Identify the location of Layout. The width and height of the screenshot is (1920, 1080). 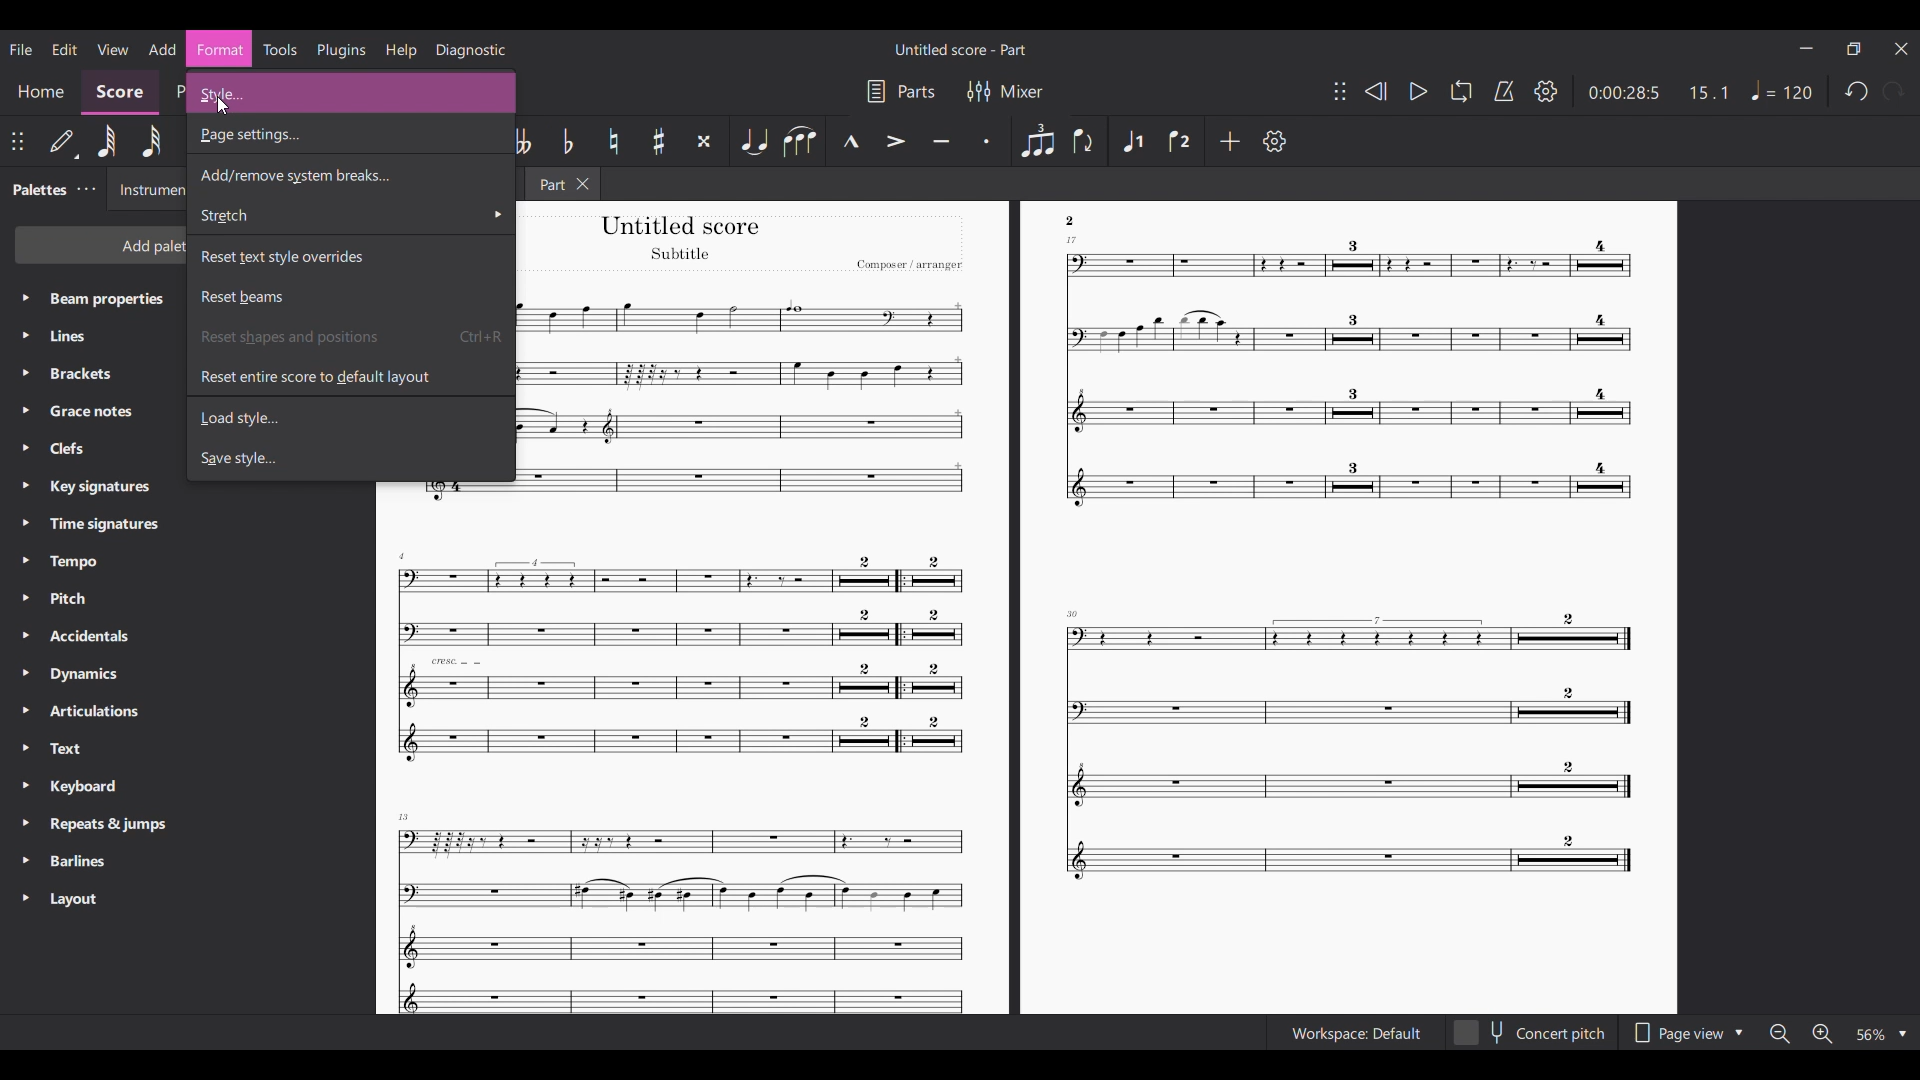
(71, 900).